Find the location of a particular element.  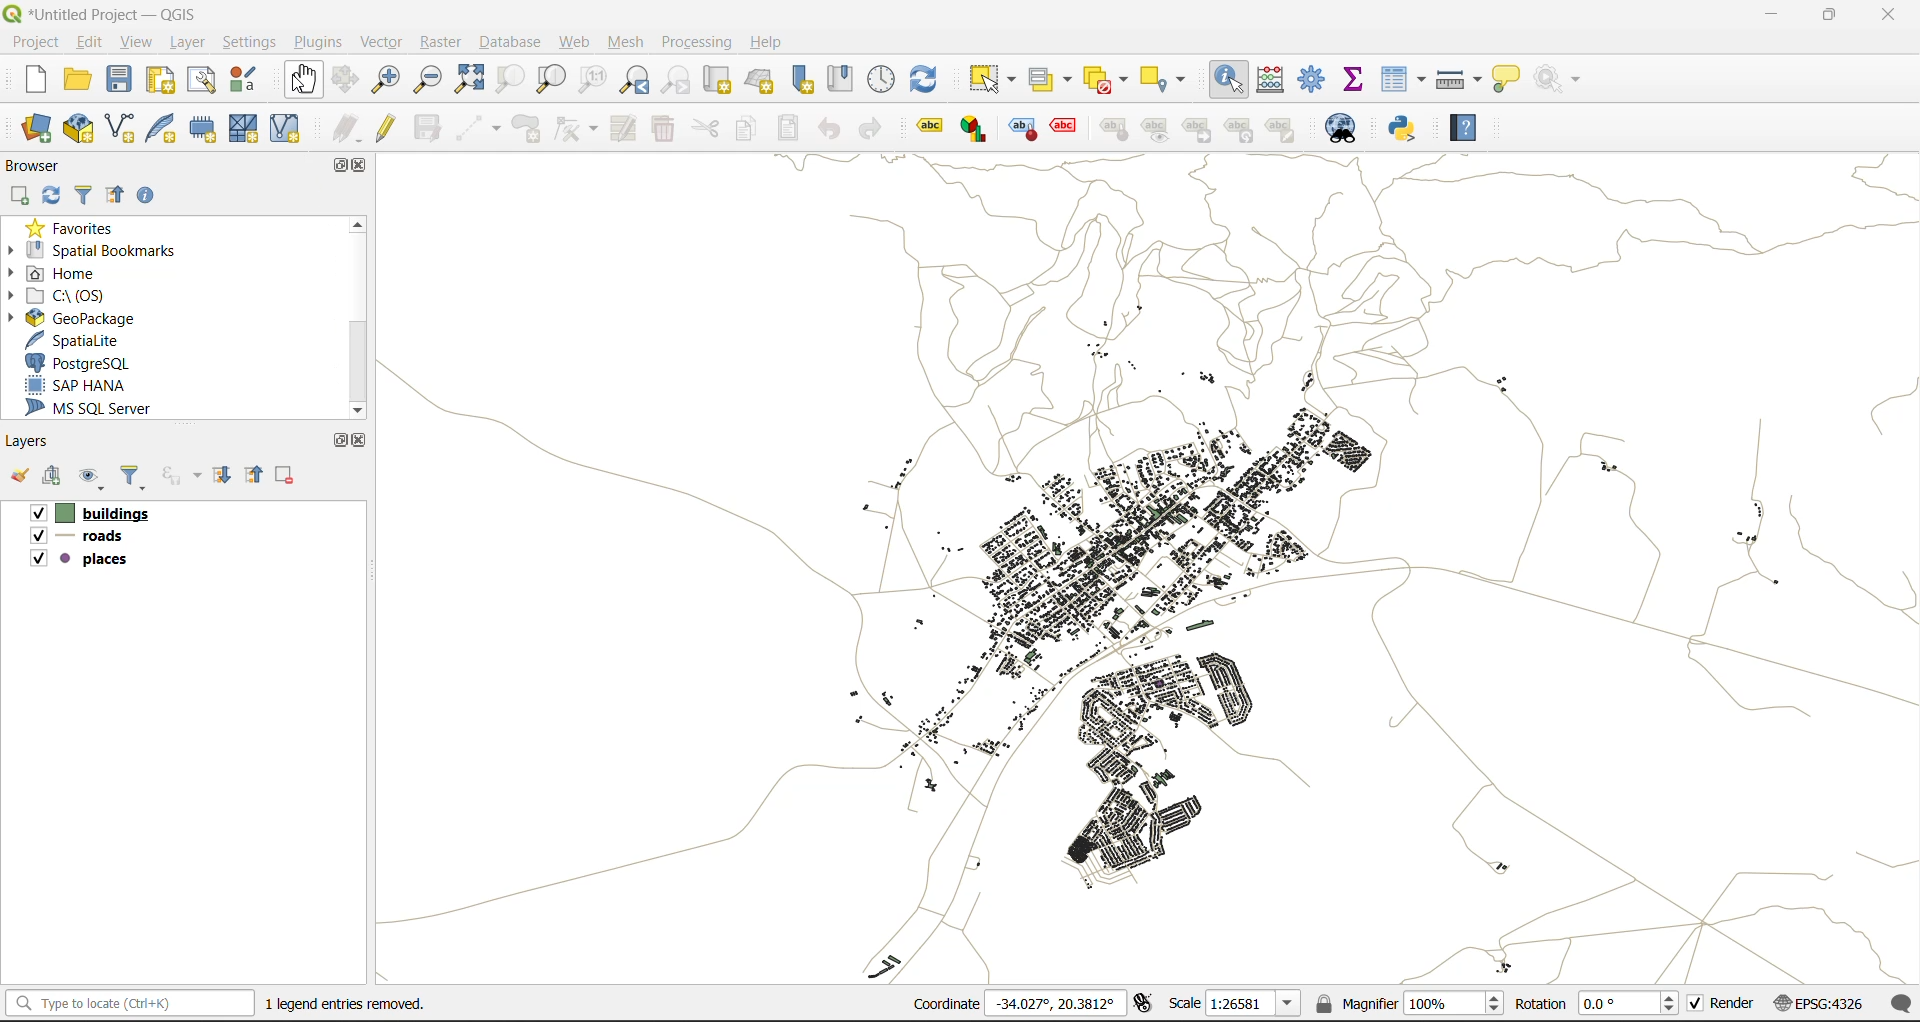

statistical summary is located at coordinates (1357, 79).